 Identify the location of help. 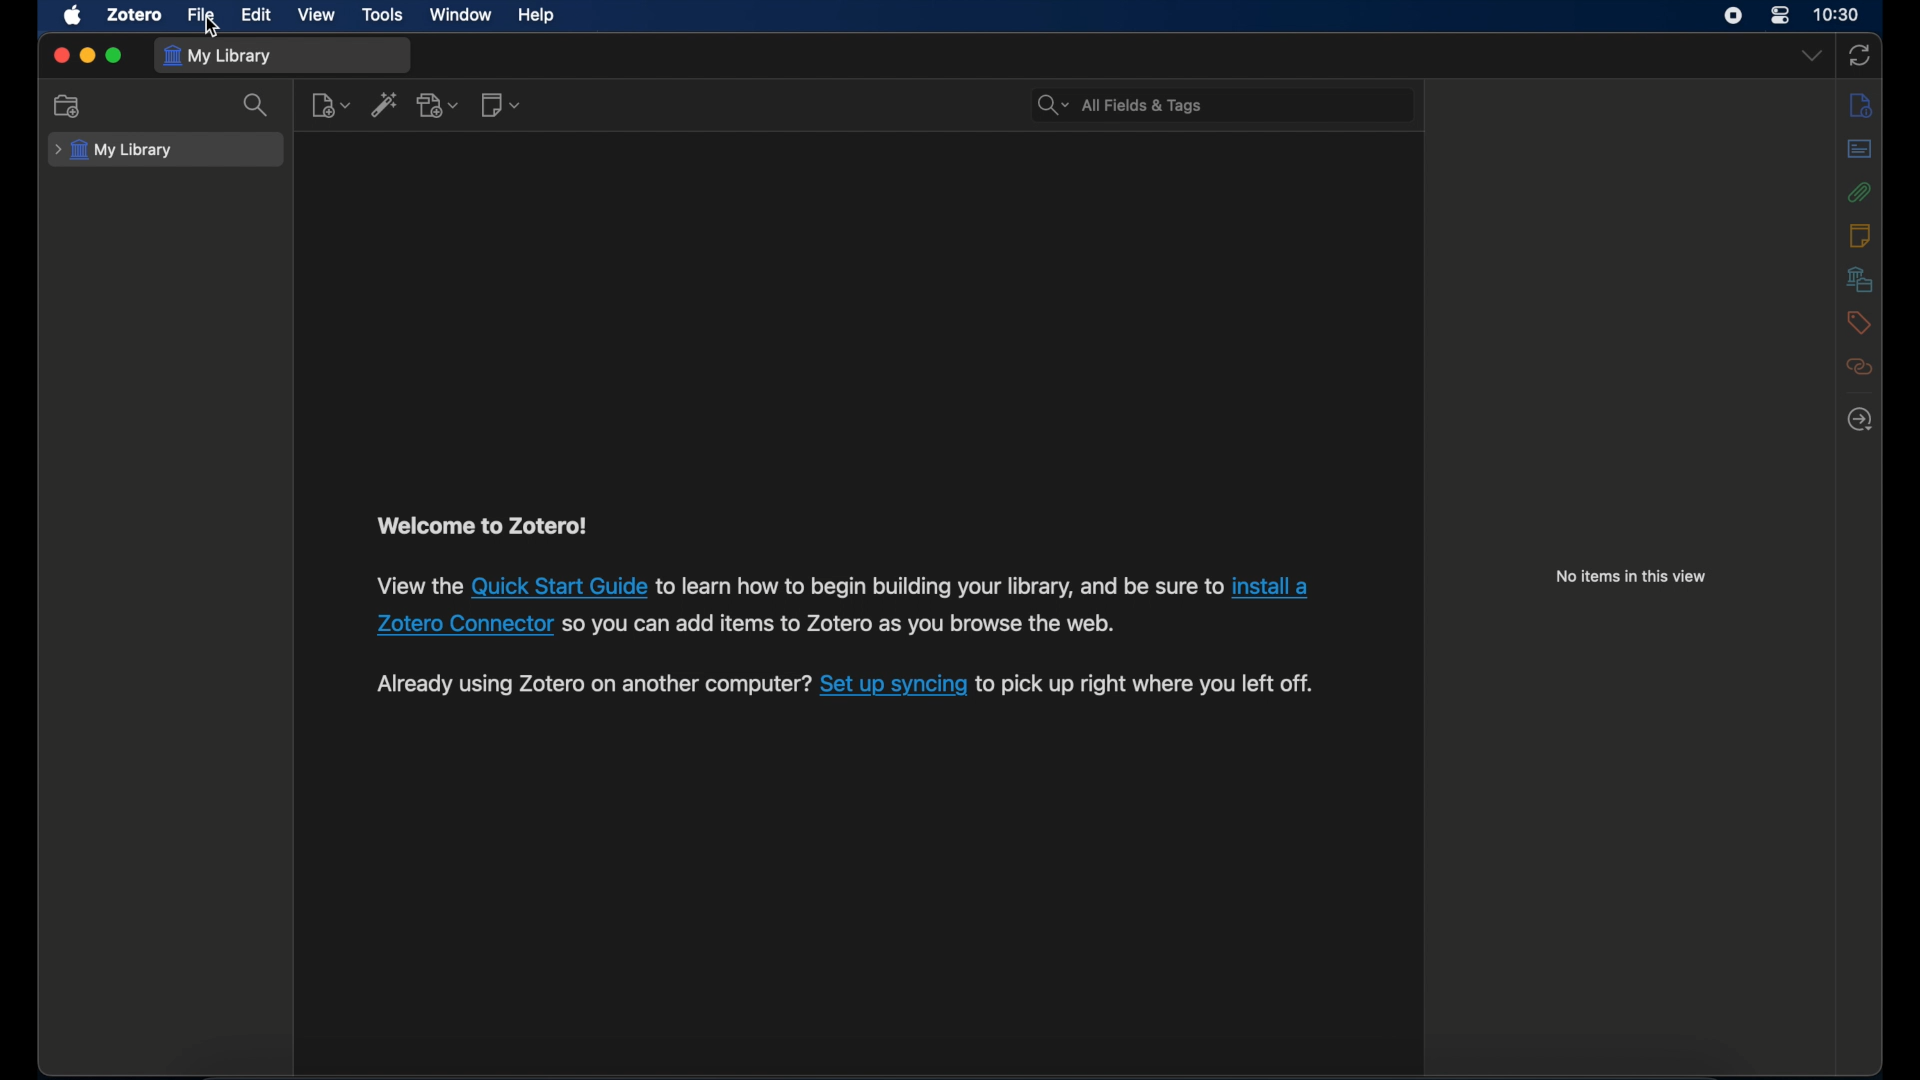
(536, 16).